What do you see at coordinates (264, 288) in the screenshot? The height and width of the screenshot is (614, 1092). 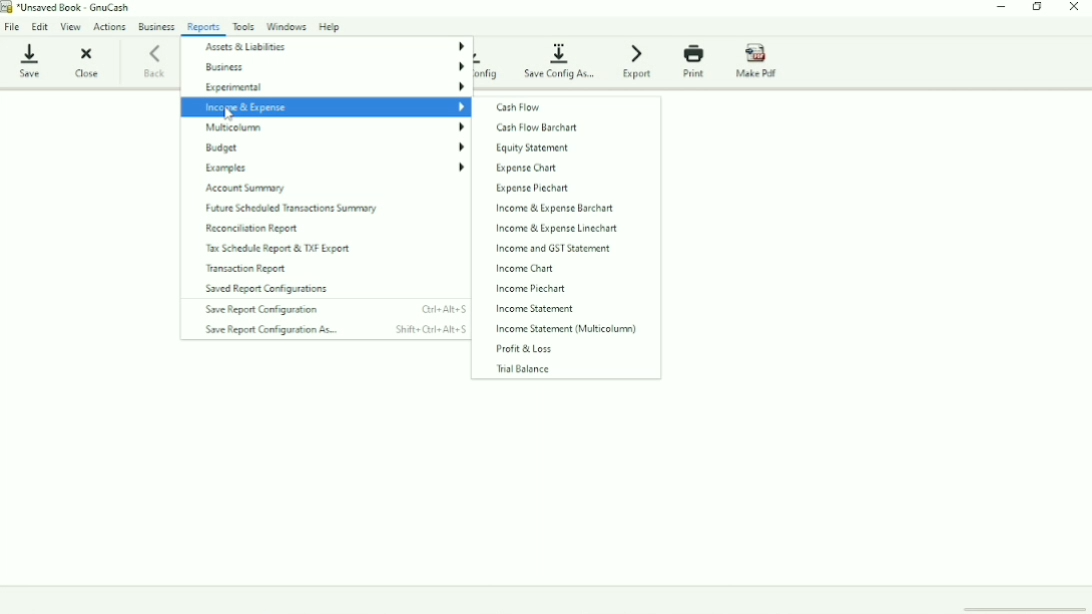 I see `Saved Report Configurations` at bounding box center [264, 288].